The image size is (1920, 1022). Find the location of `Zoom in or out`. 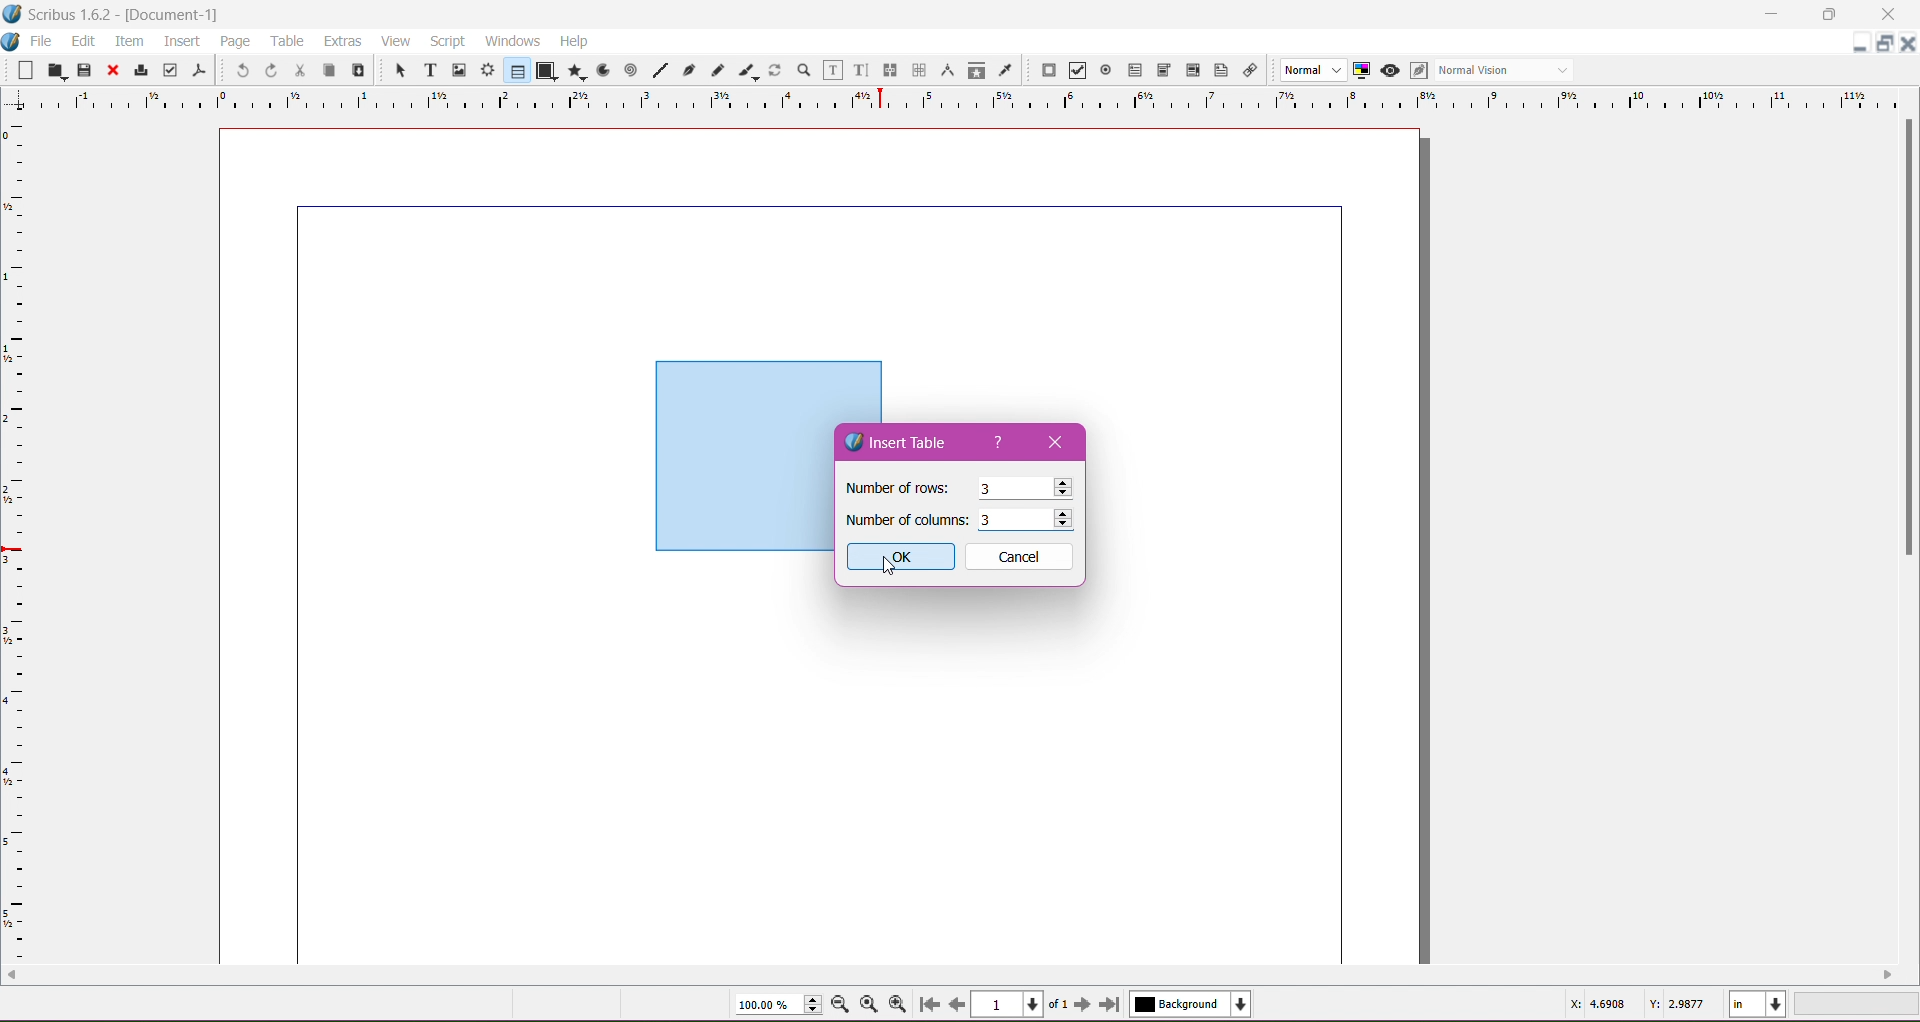

Zoom in or out is located at coordinates (798, 69).